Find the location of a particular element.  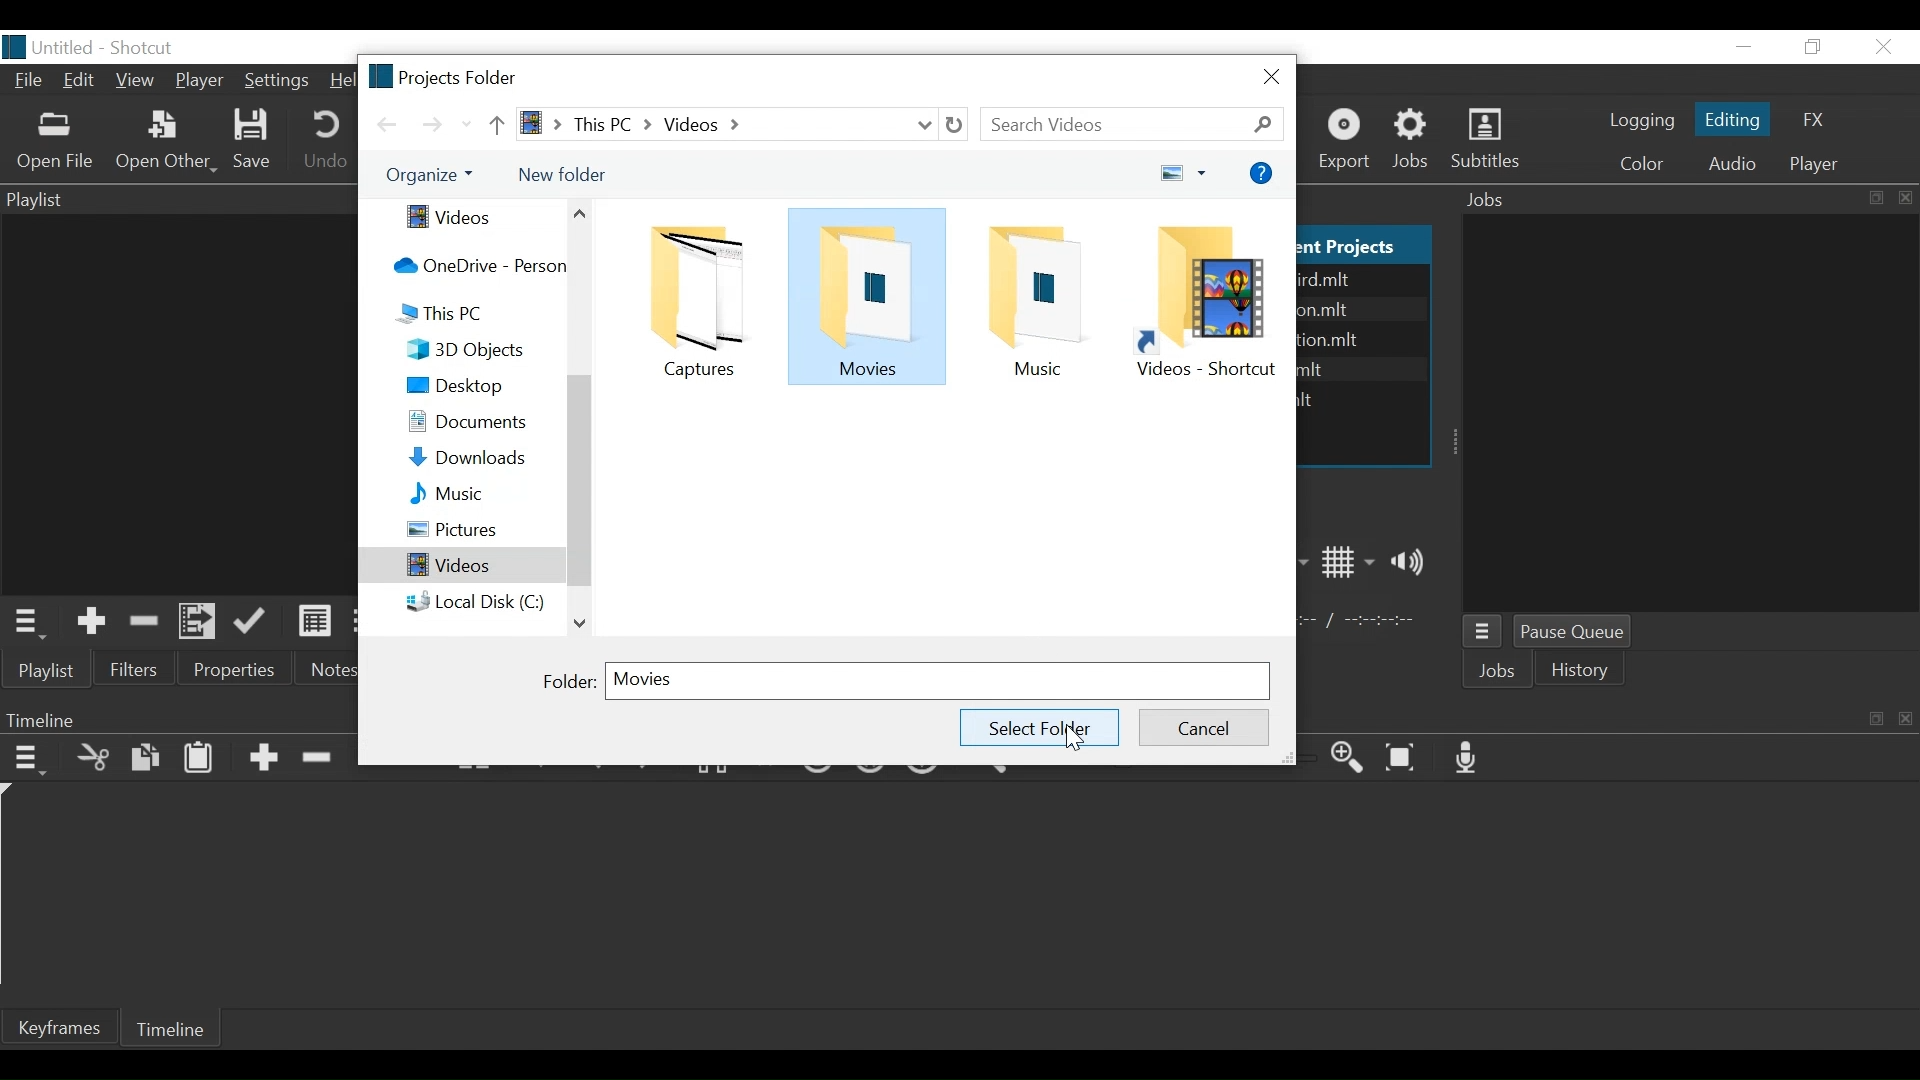

Project Folder is located at coordinates (448, 76).